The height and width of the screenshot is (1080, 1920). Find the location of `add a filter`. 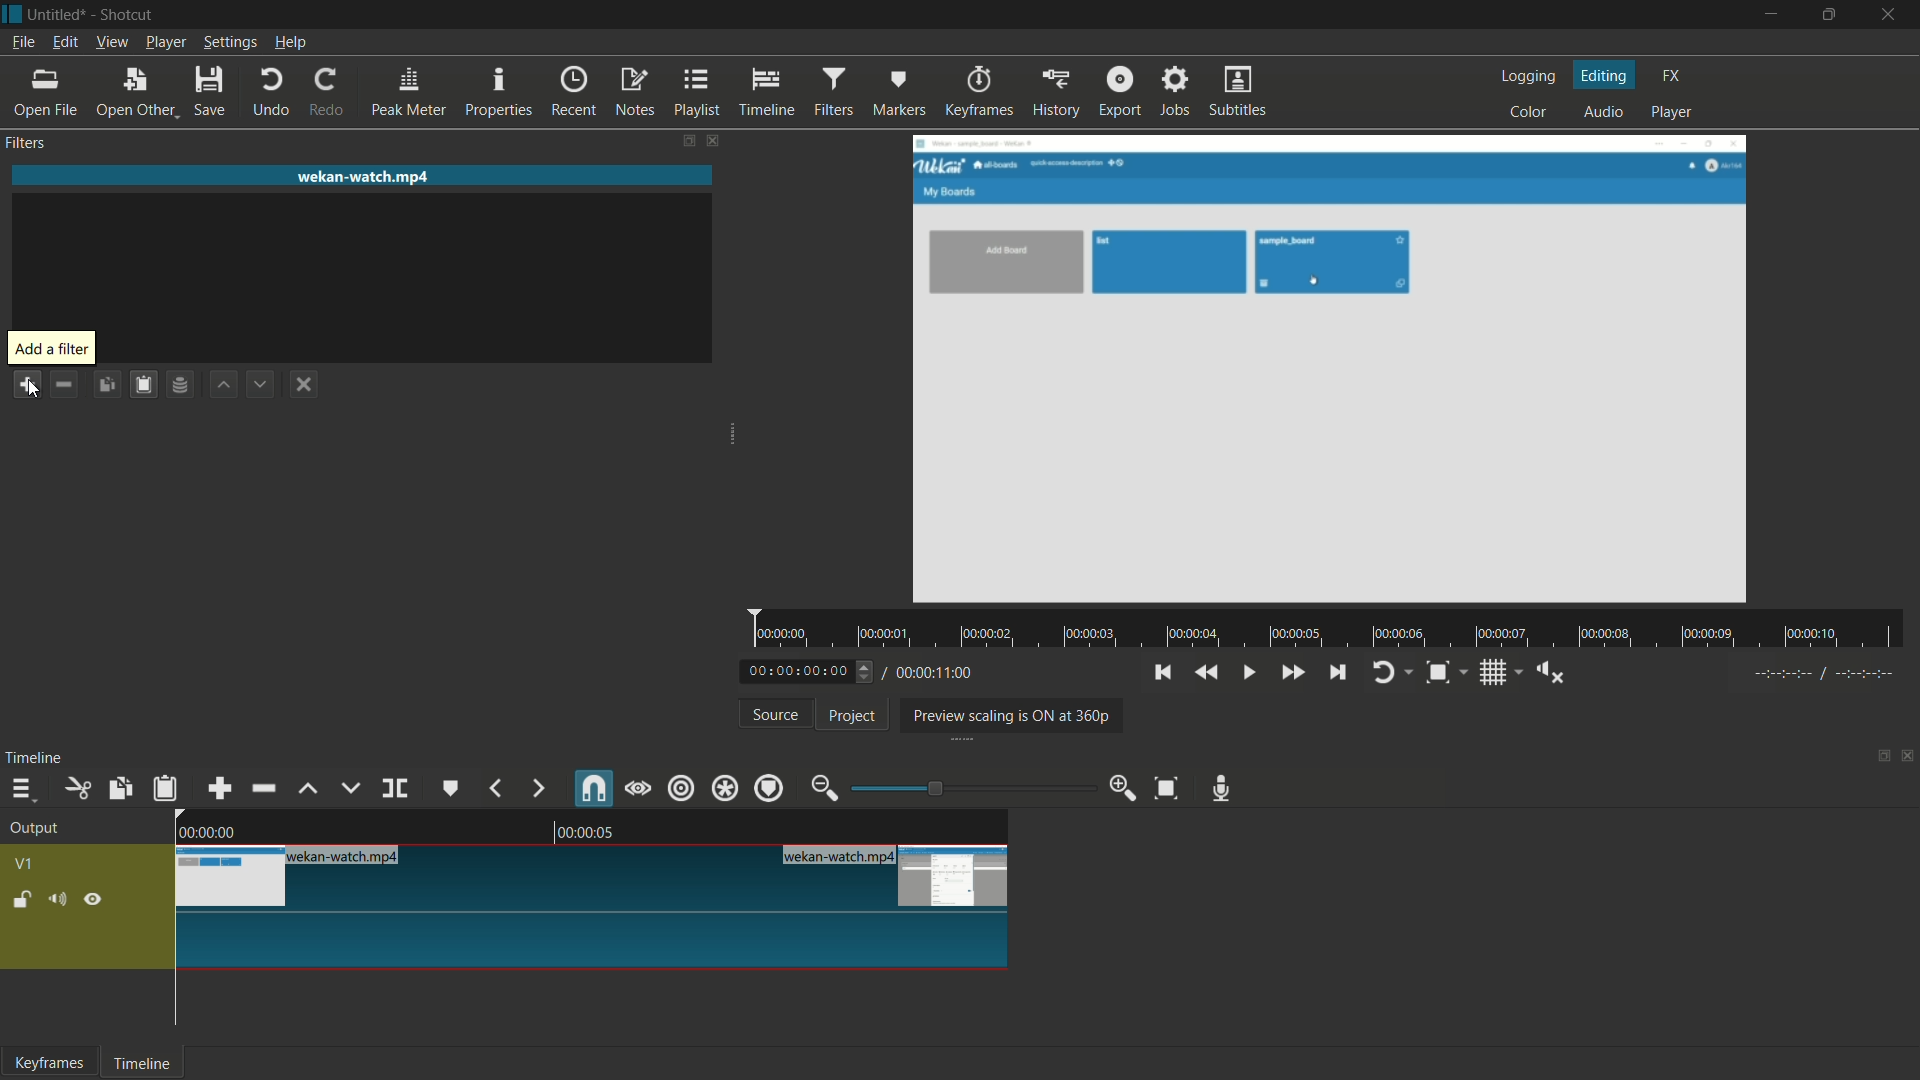

add a filter is located at coordinates (27, 384).